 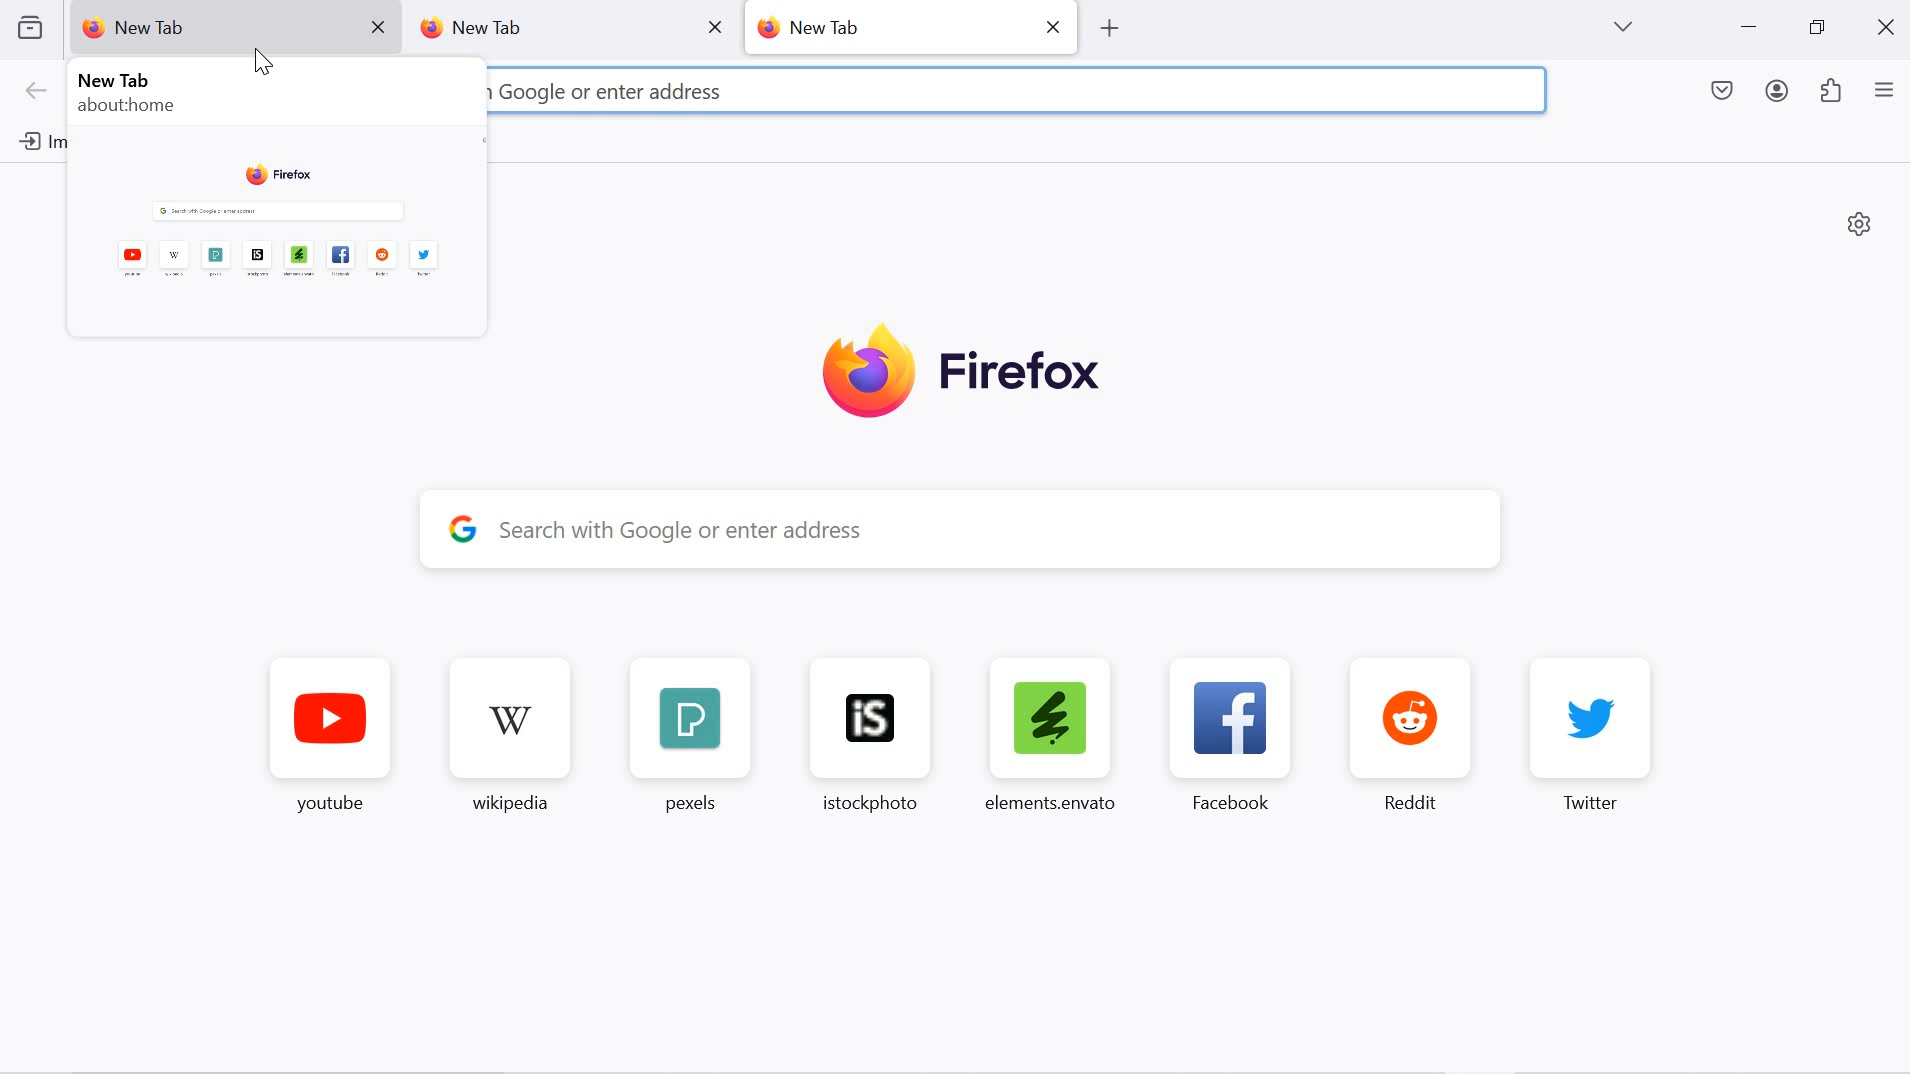 I want to click on restore down, so click(x=1816, y=28).